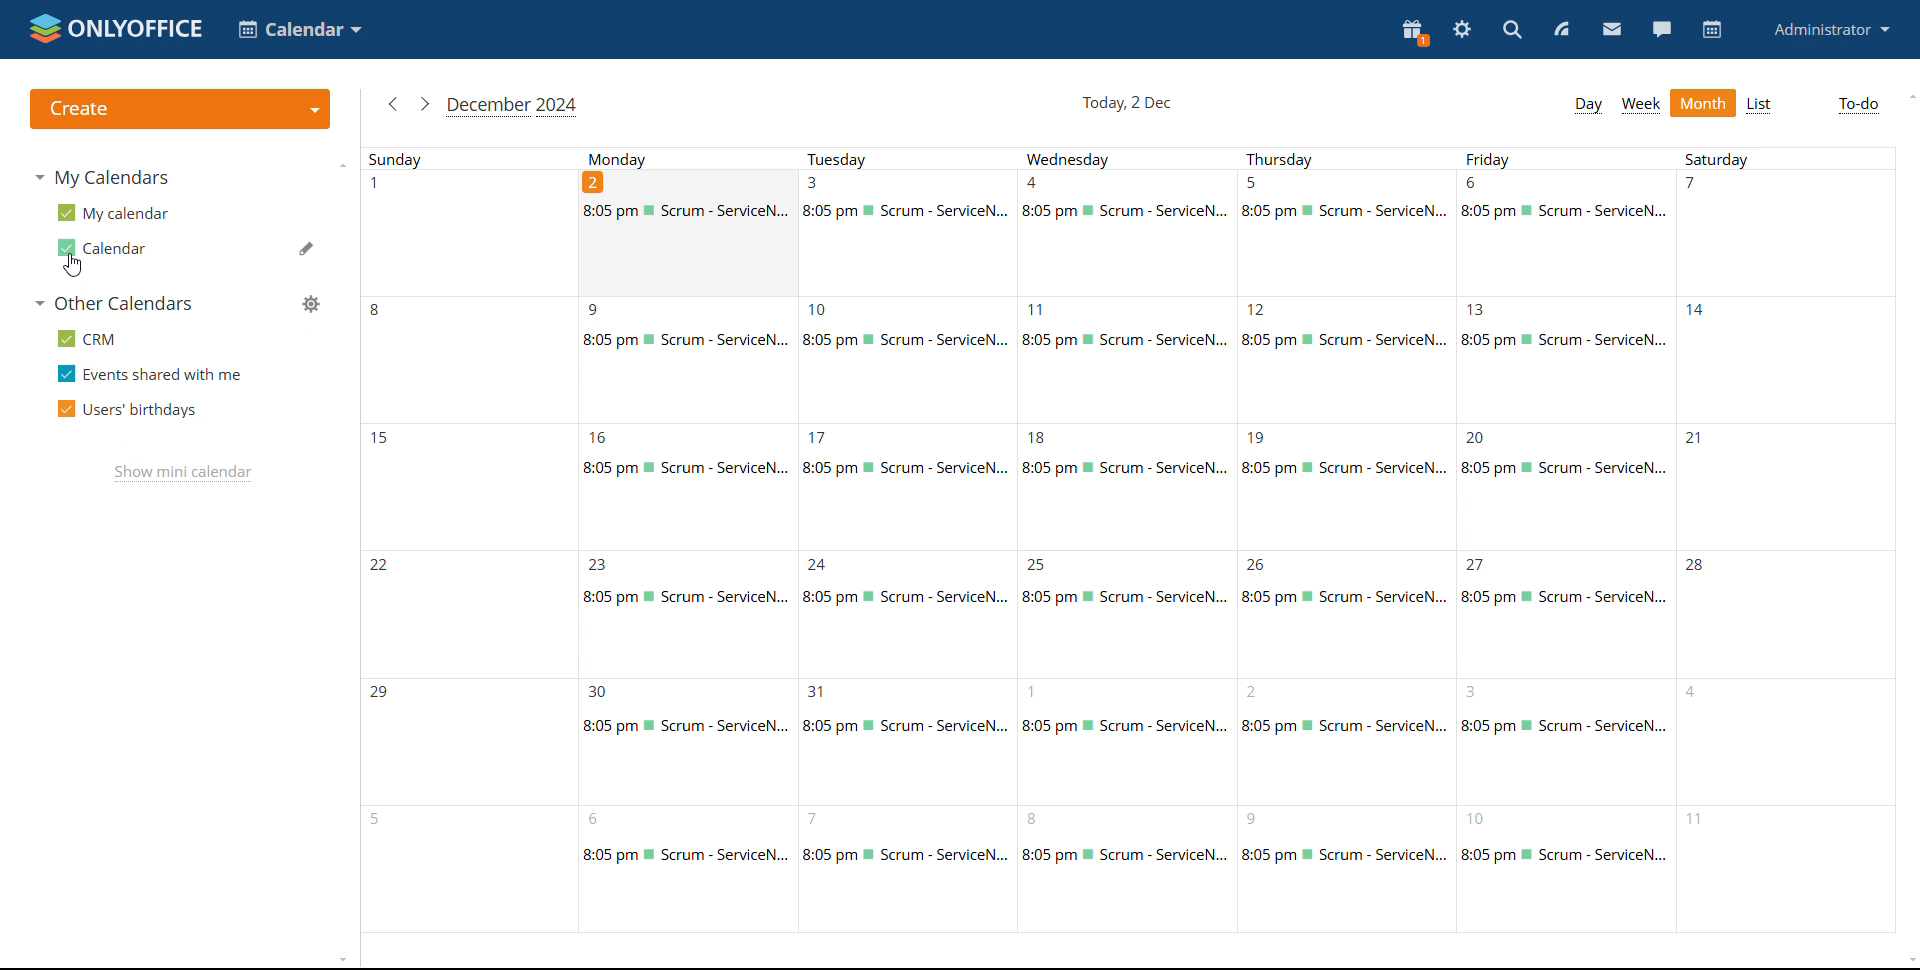 This screenshot has width=1920, height=970. What do you see at coordinates (116, 29) in the screenshot?
I see `logo` at bounding box center [116, 29].